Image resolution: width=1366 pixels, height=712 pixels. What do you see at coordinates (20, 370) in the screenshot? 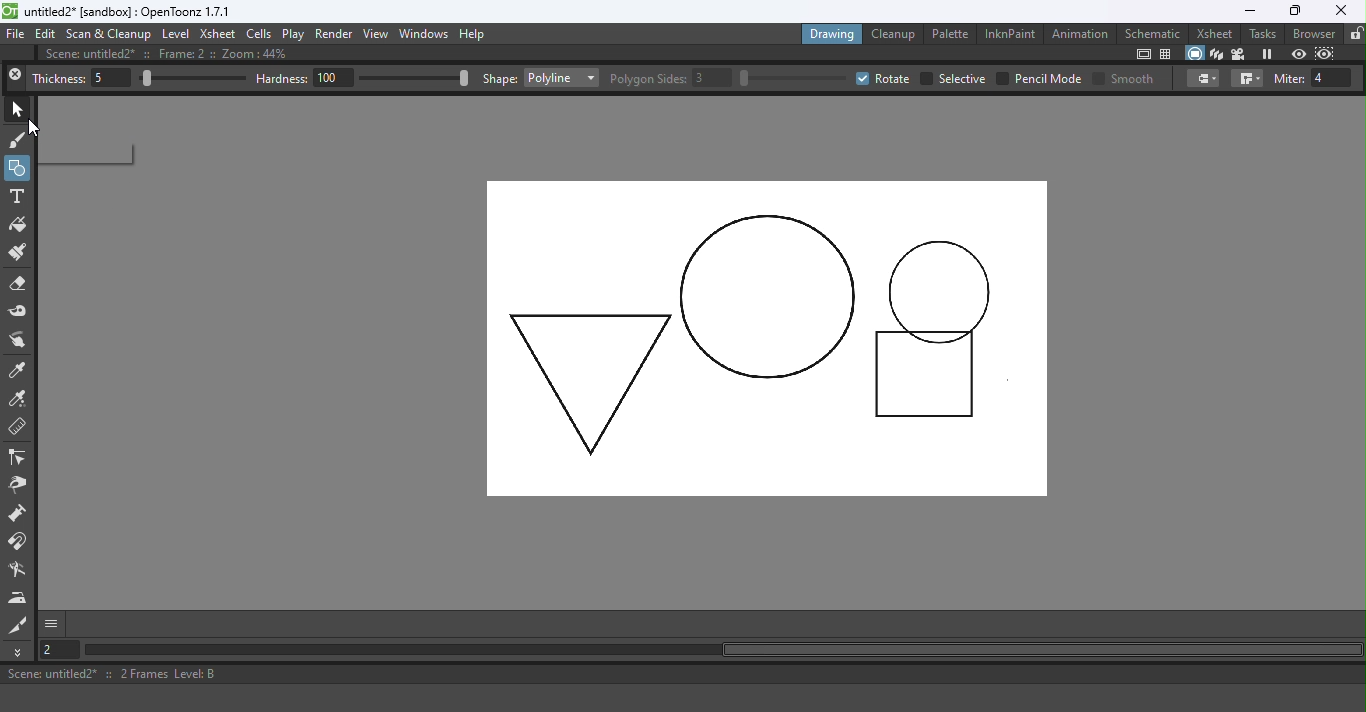
I see `Style picker tool` at bounding box center [20, 370].